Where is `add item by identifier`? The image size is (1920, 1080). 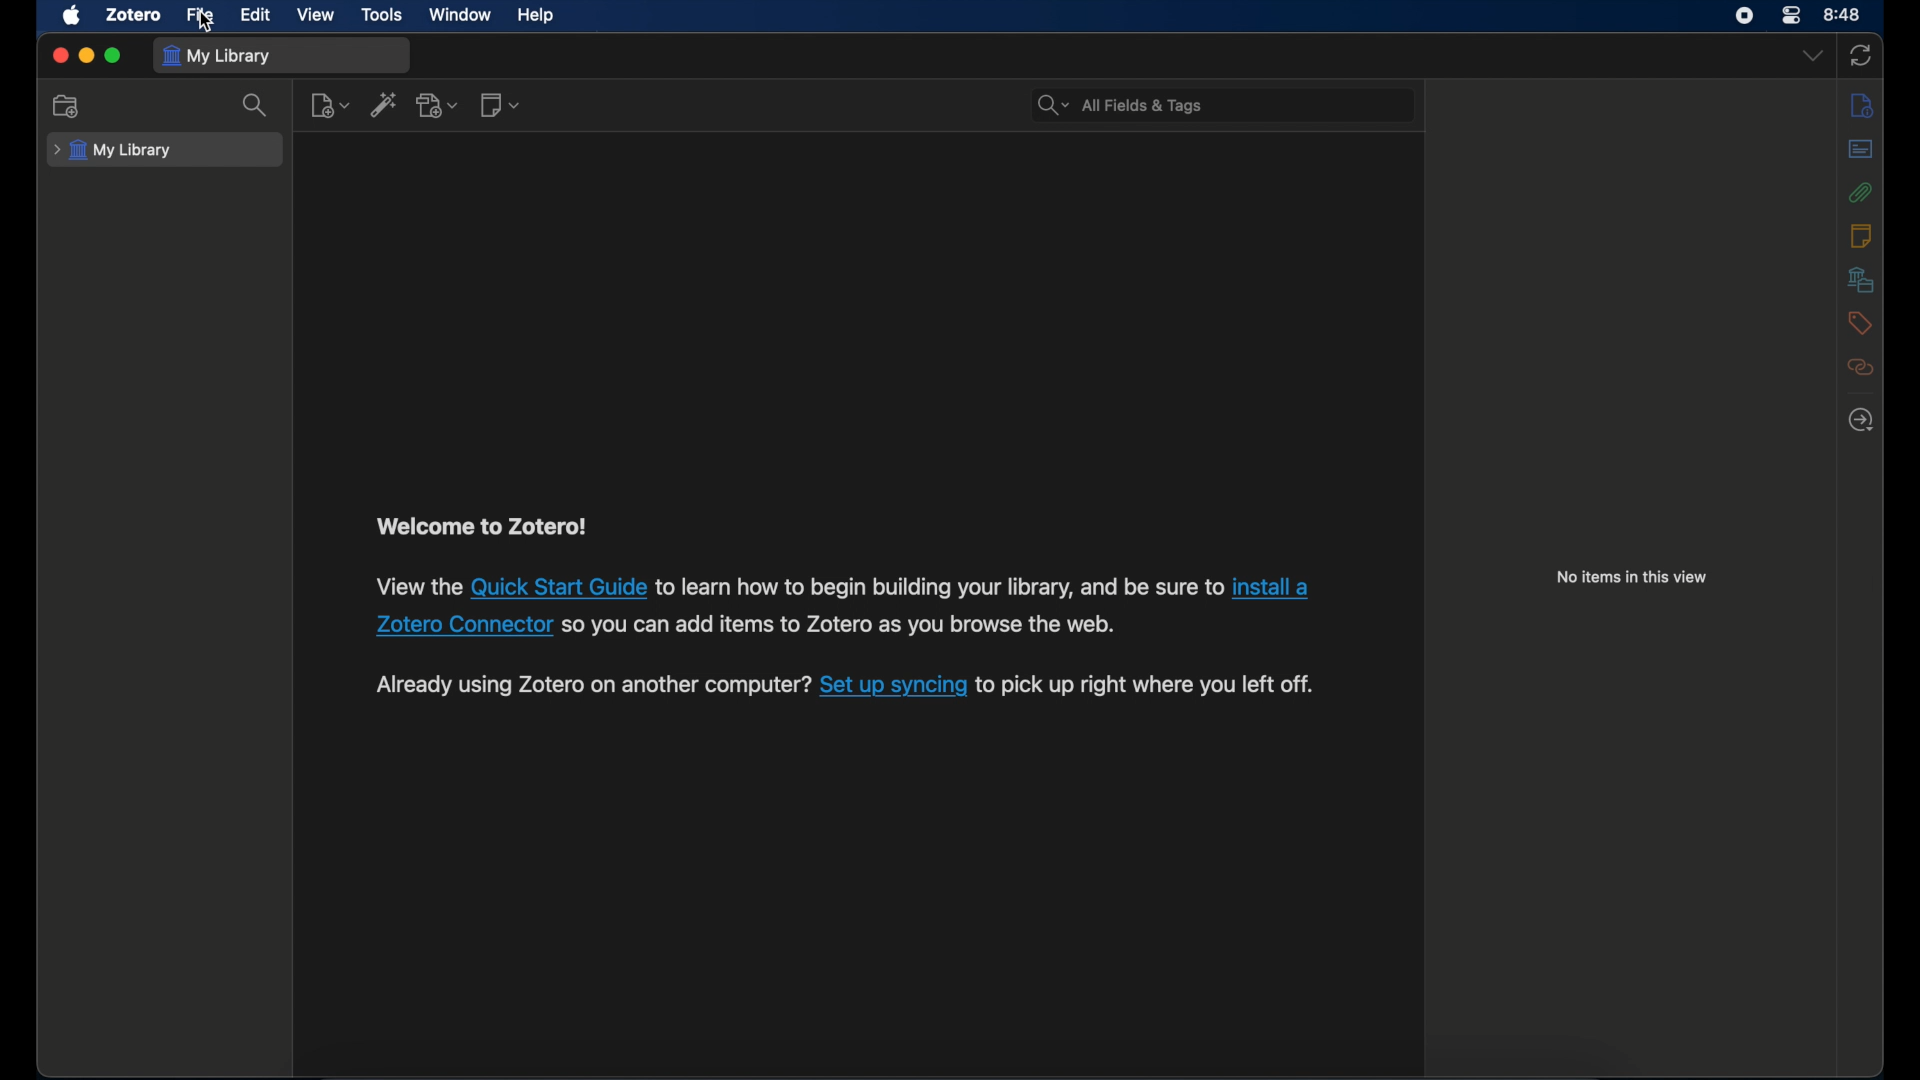 add item by identifier is located at coordinates (385, 106).